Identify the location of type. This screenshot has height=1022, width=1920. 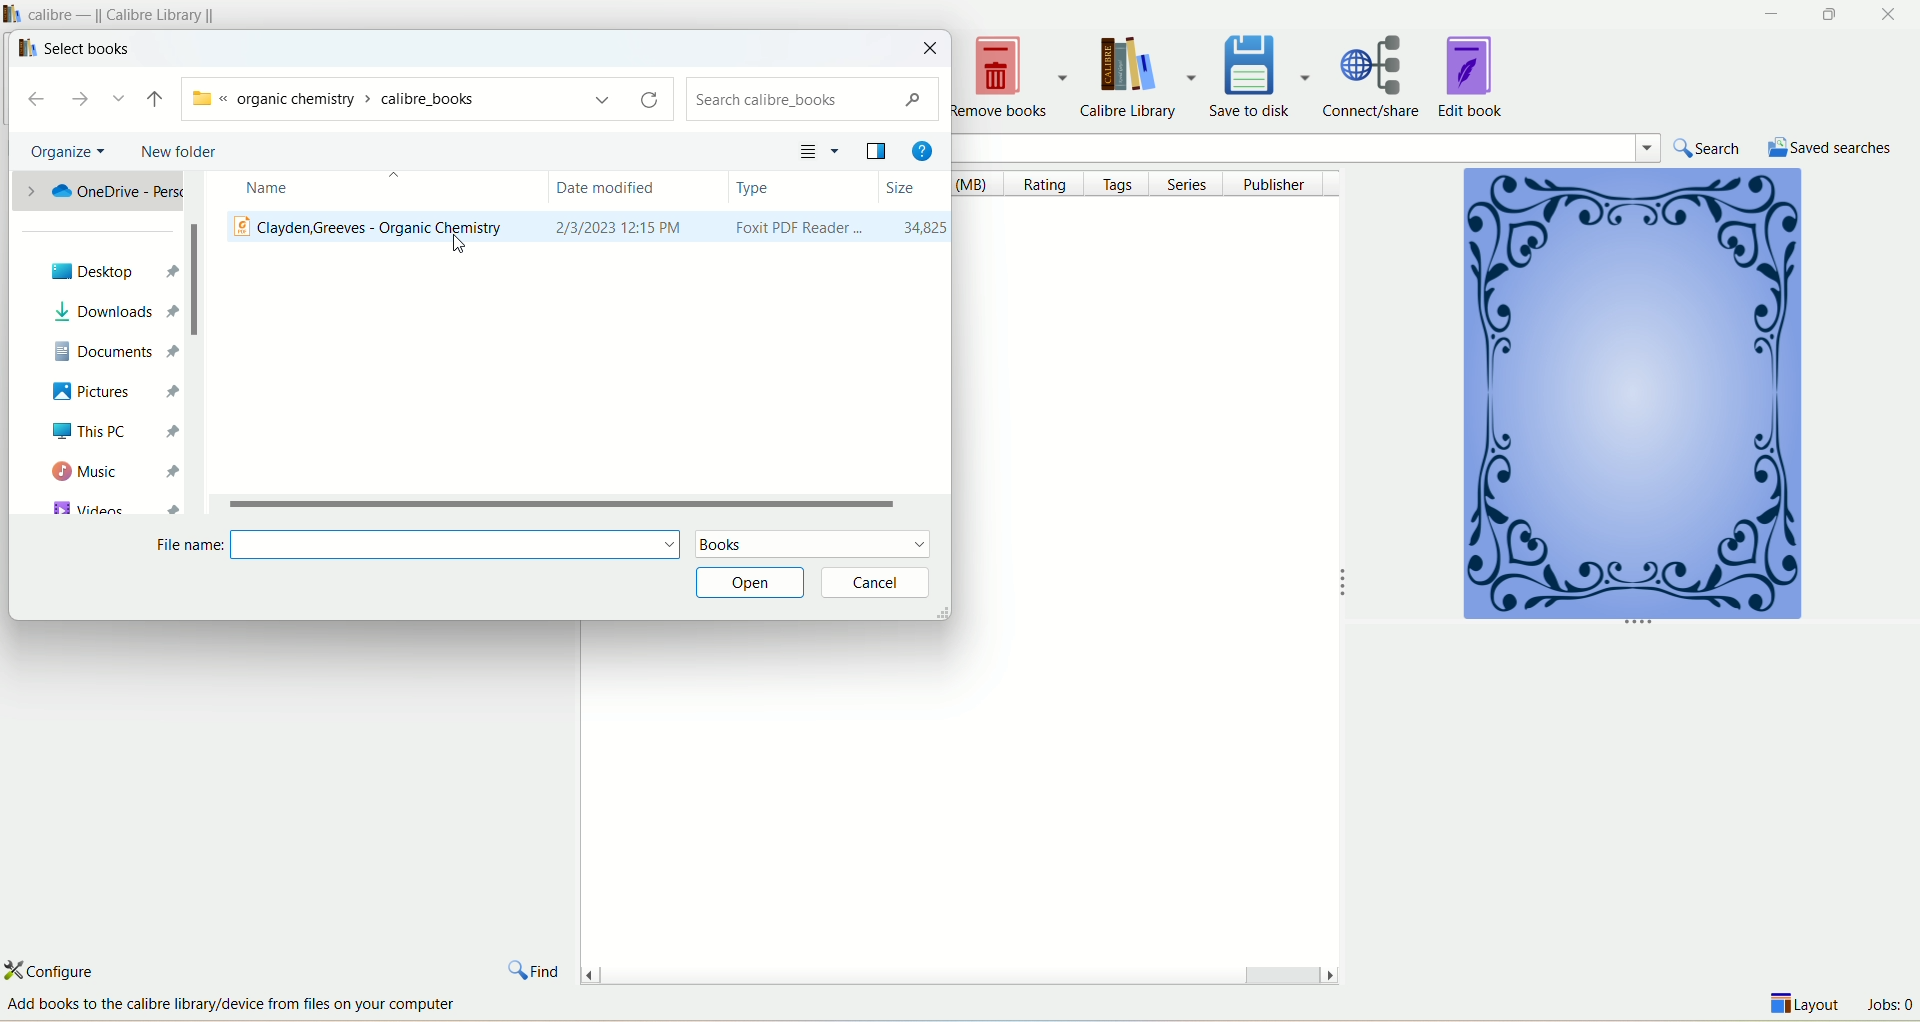
(802, 188).